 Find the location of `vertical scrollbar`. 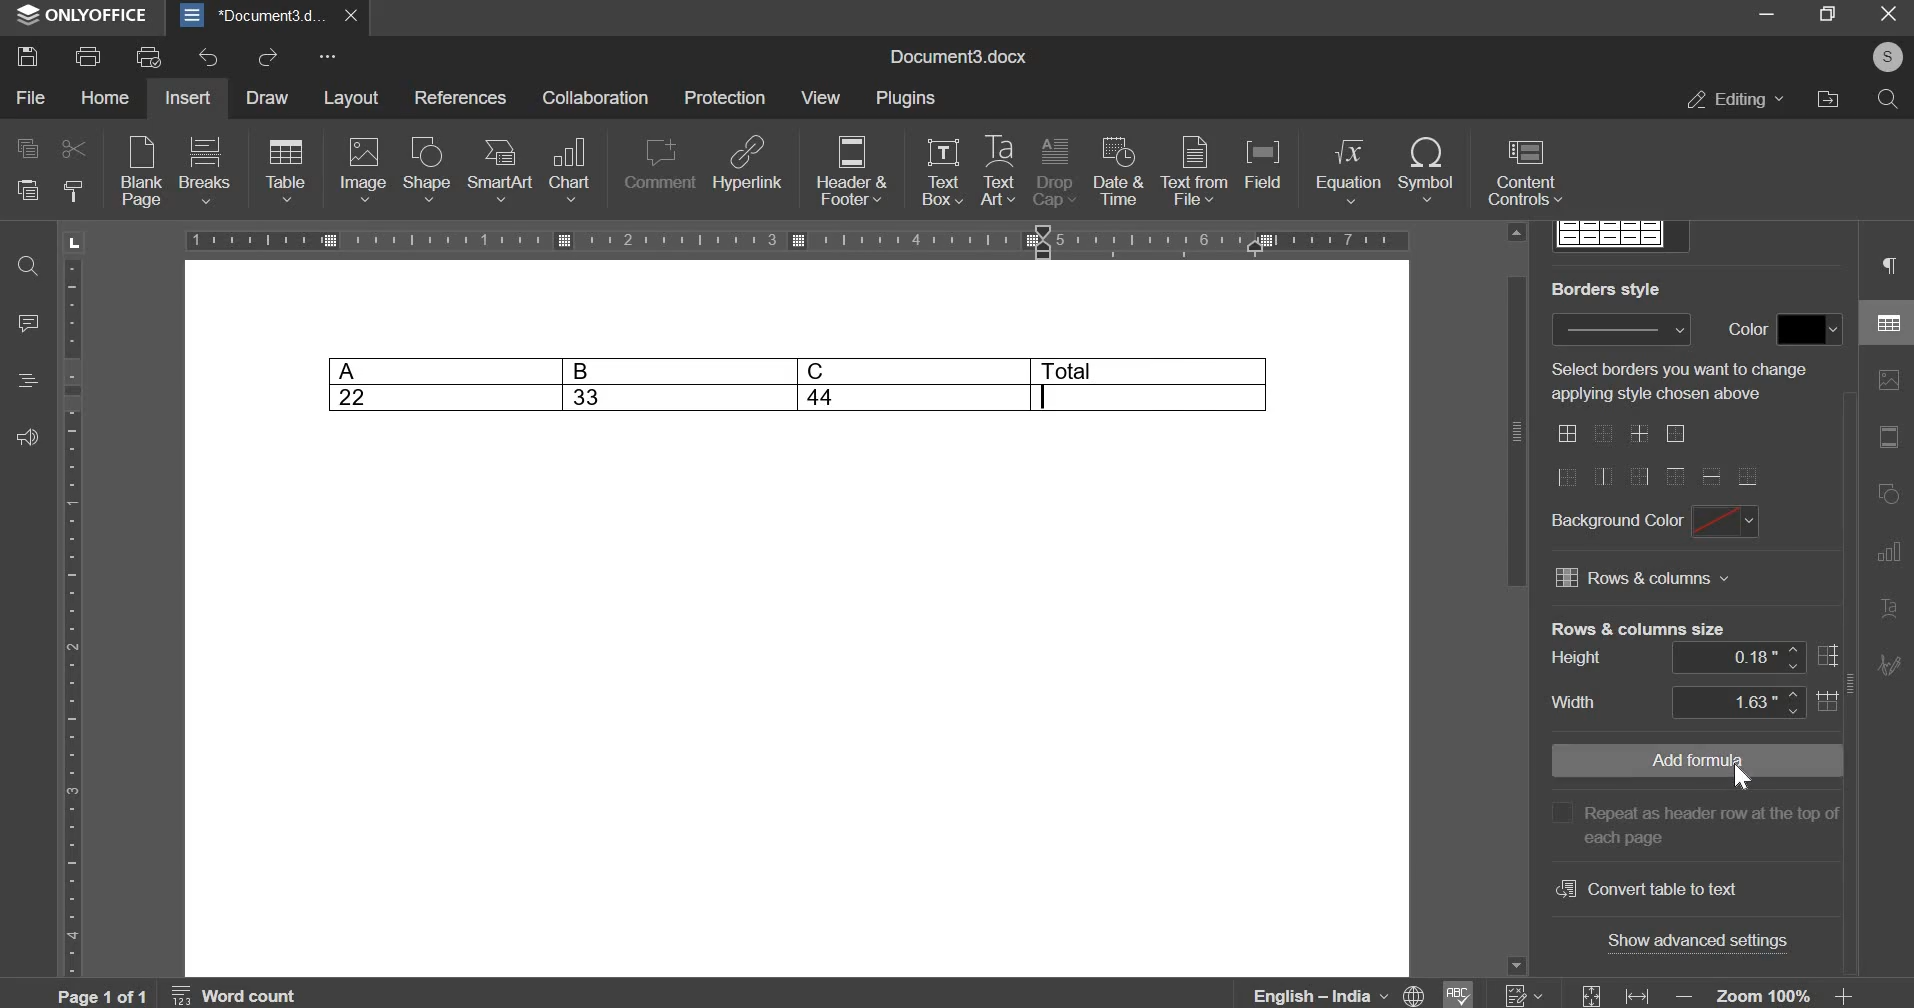

vertical scrollbar is located at coordinates (1850, 682).